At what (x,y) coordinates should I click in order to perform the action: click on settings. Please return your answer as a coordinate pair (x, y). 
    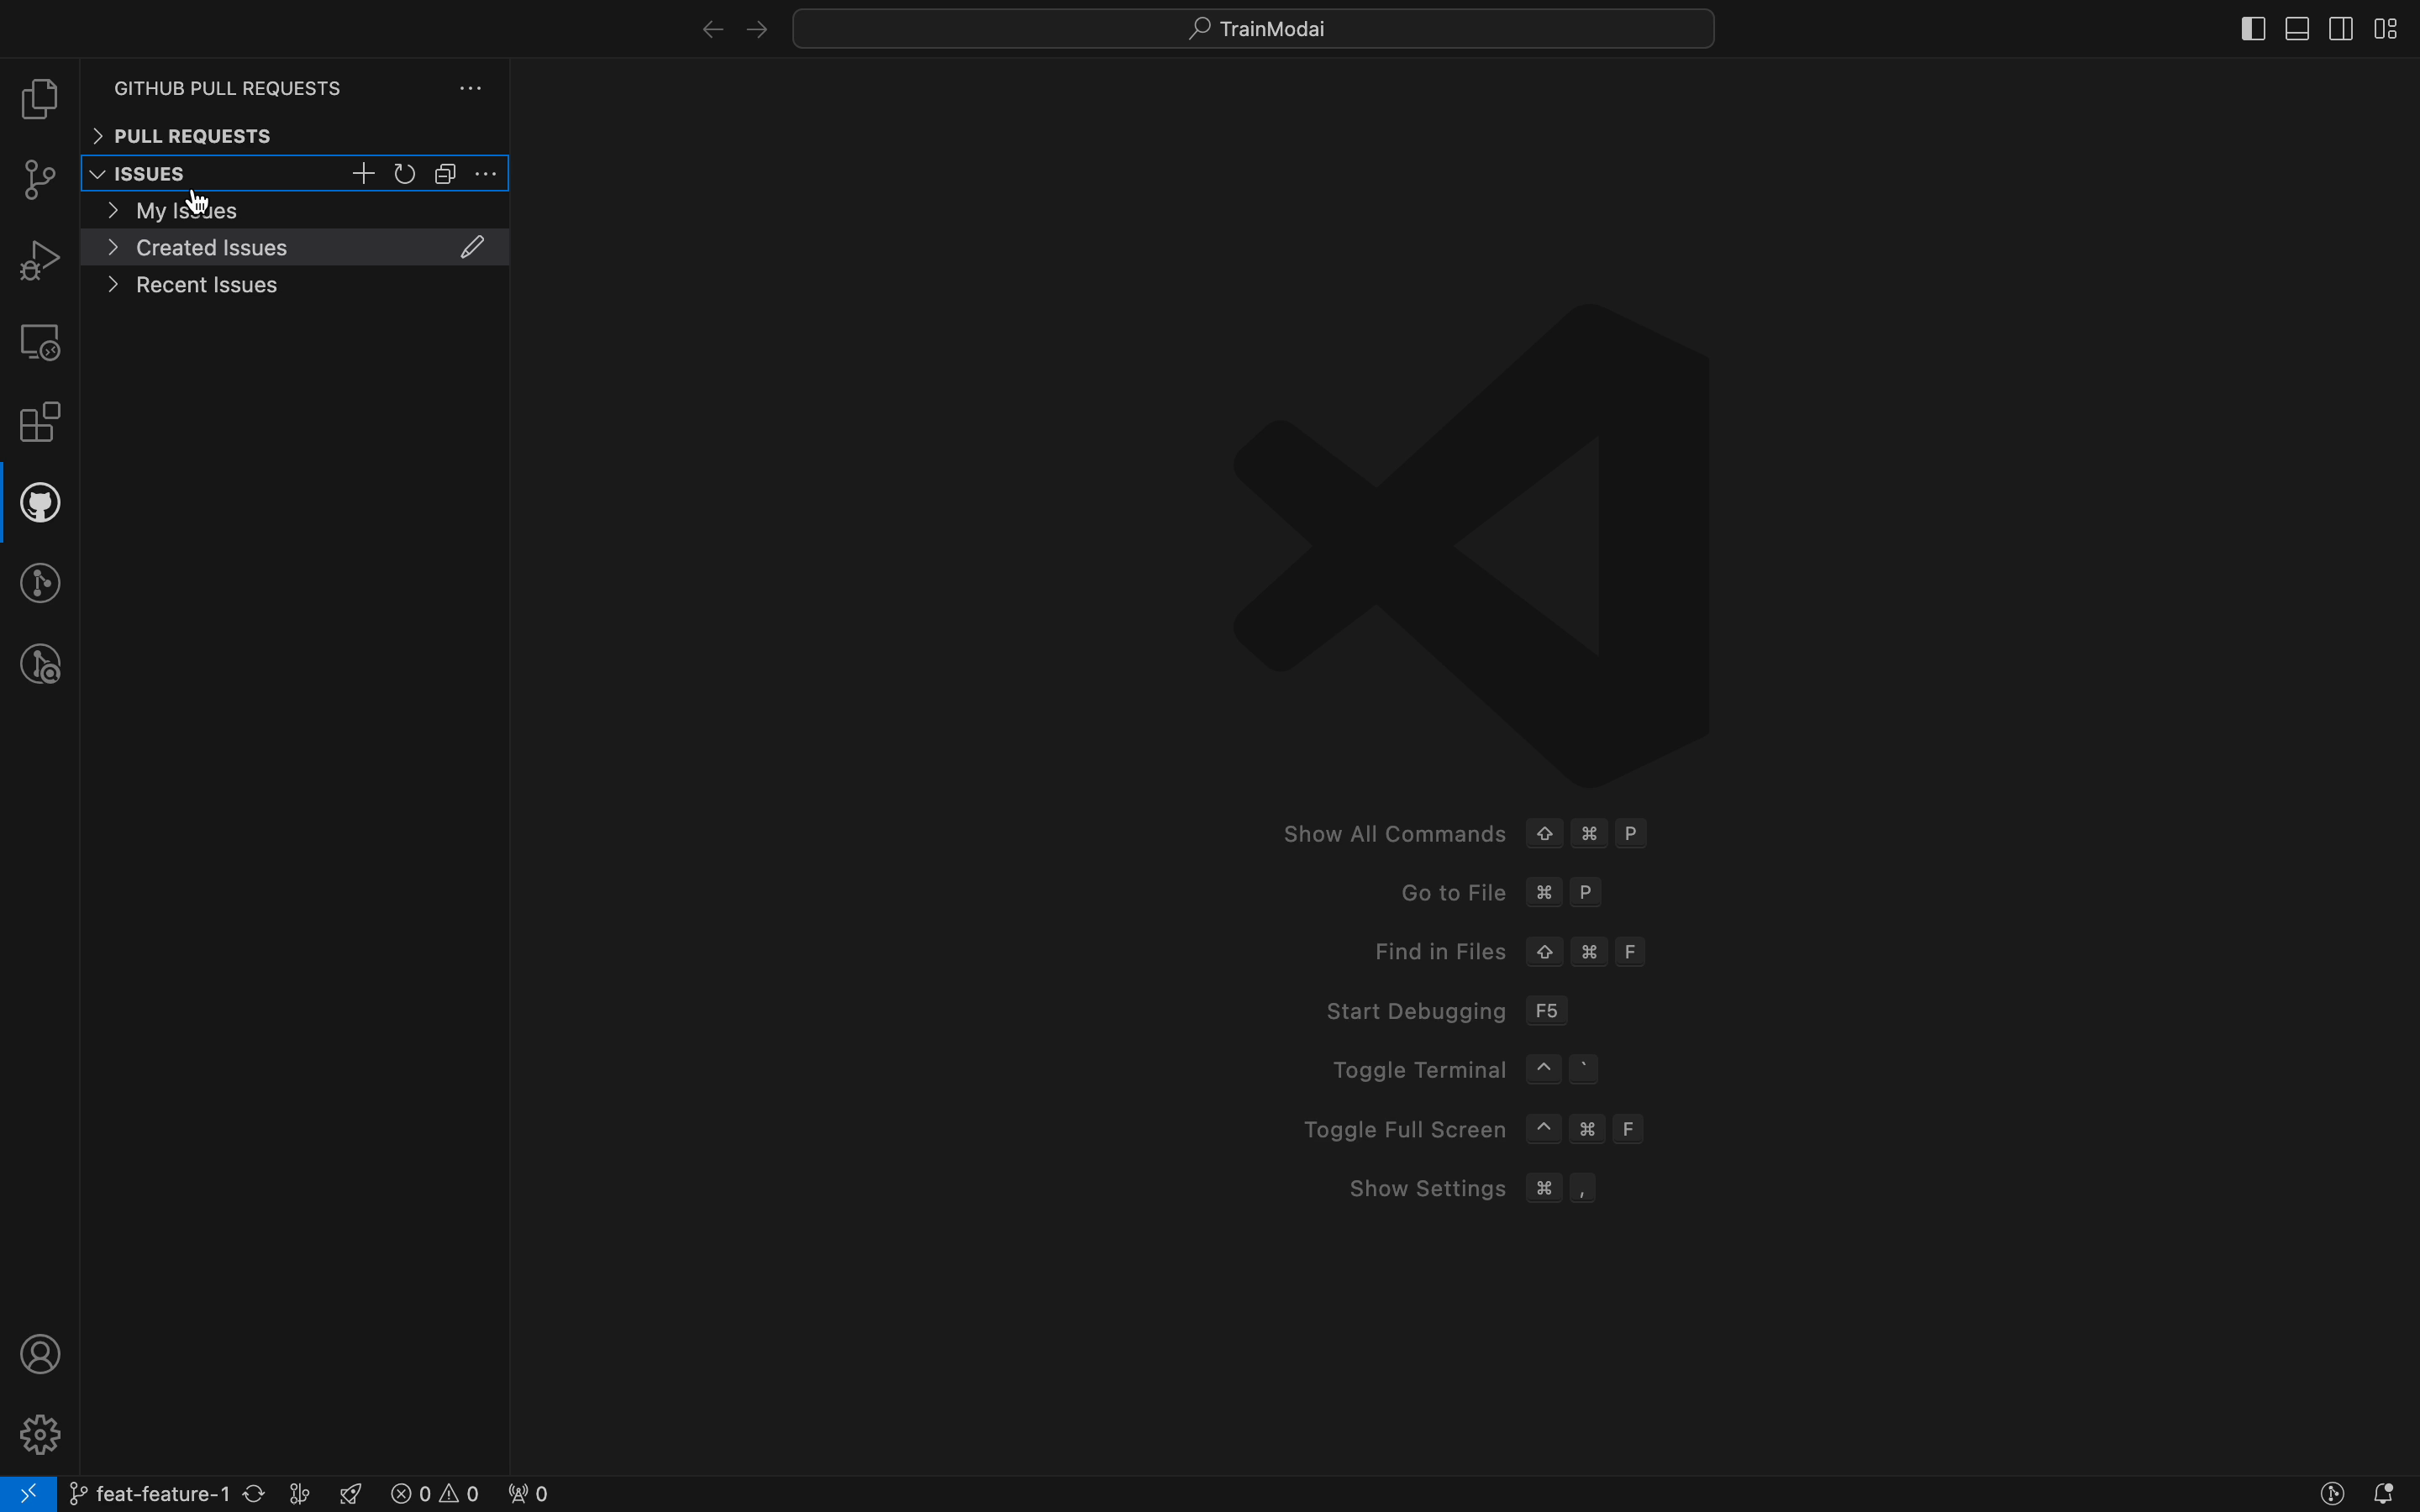
    Looking at the image, I should click on (489, 174).